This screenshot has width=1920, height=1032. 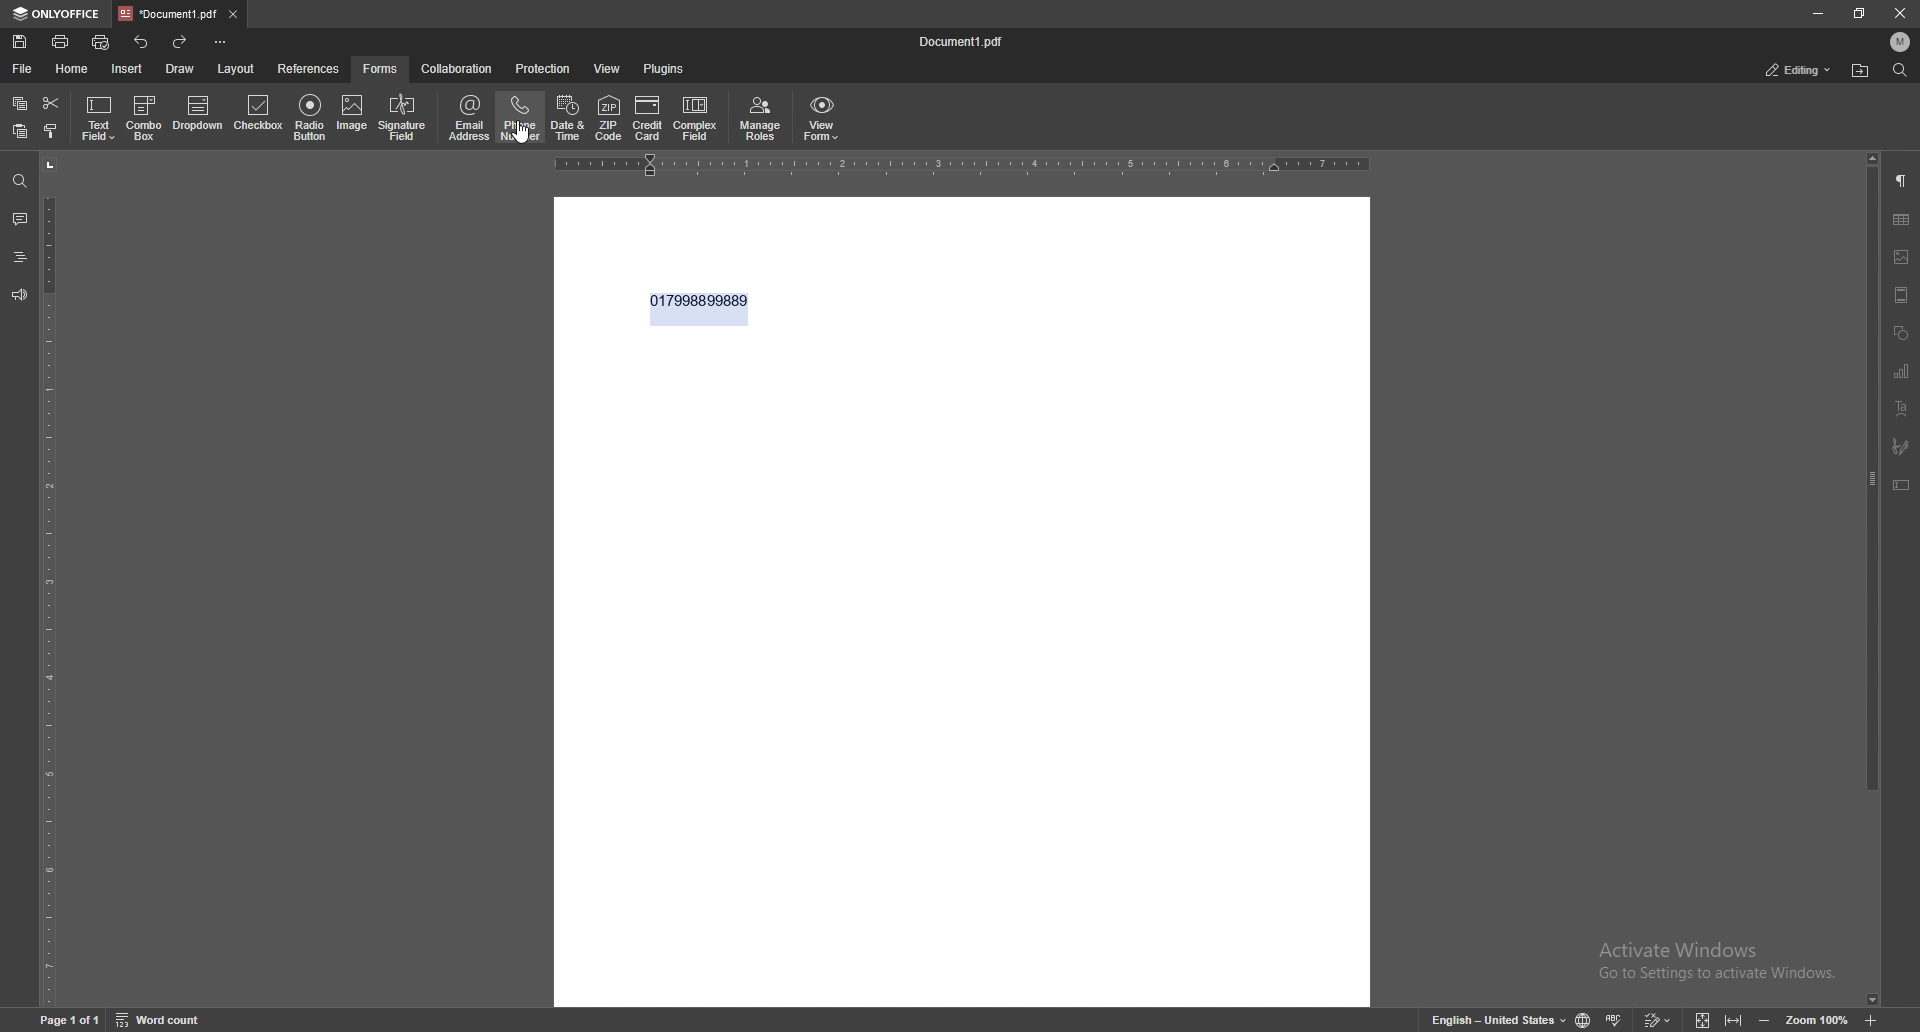 I want to click on home, so click(x=74, y=69).